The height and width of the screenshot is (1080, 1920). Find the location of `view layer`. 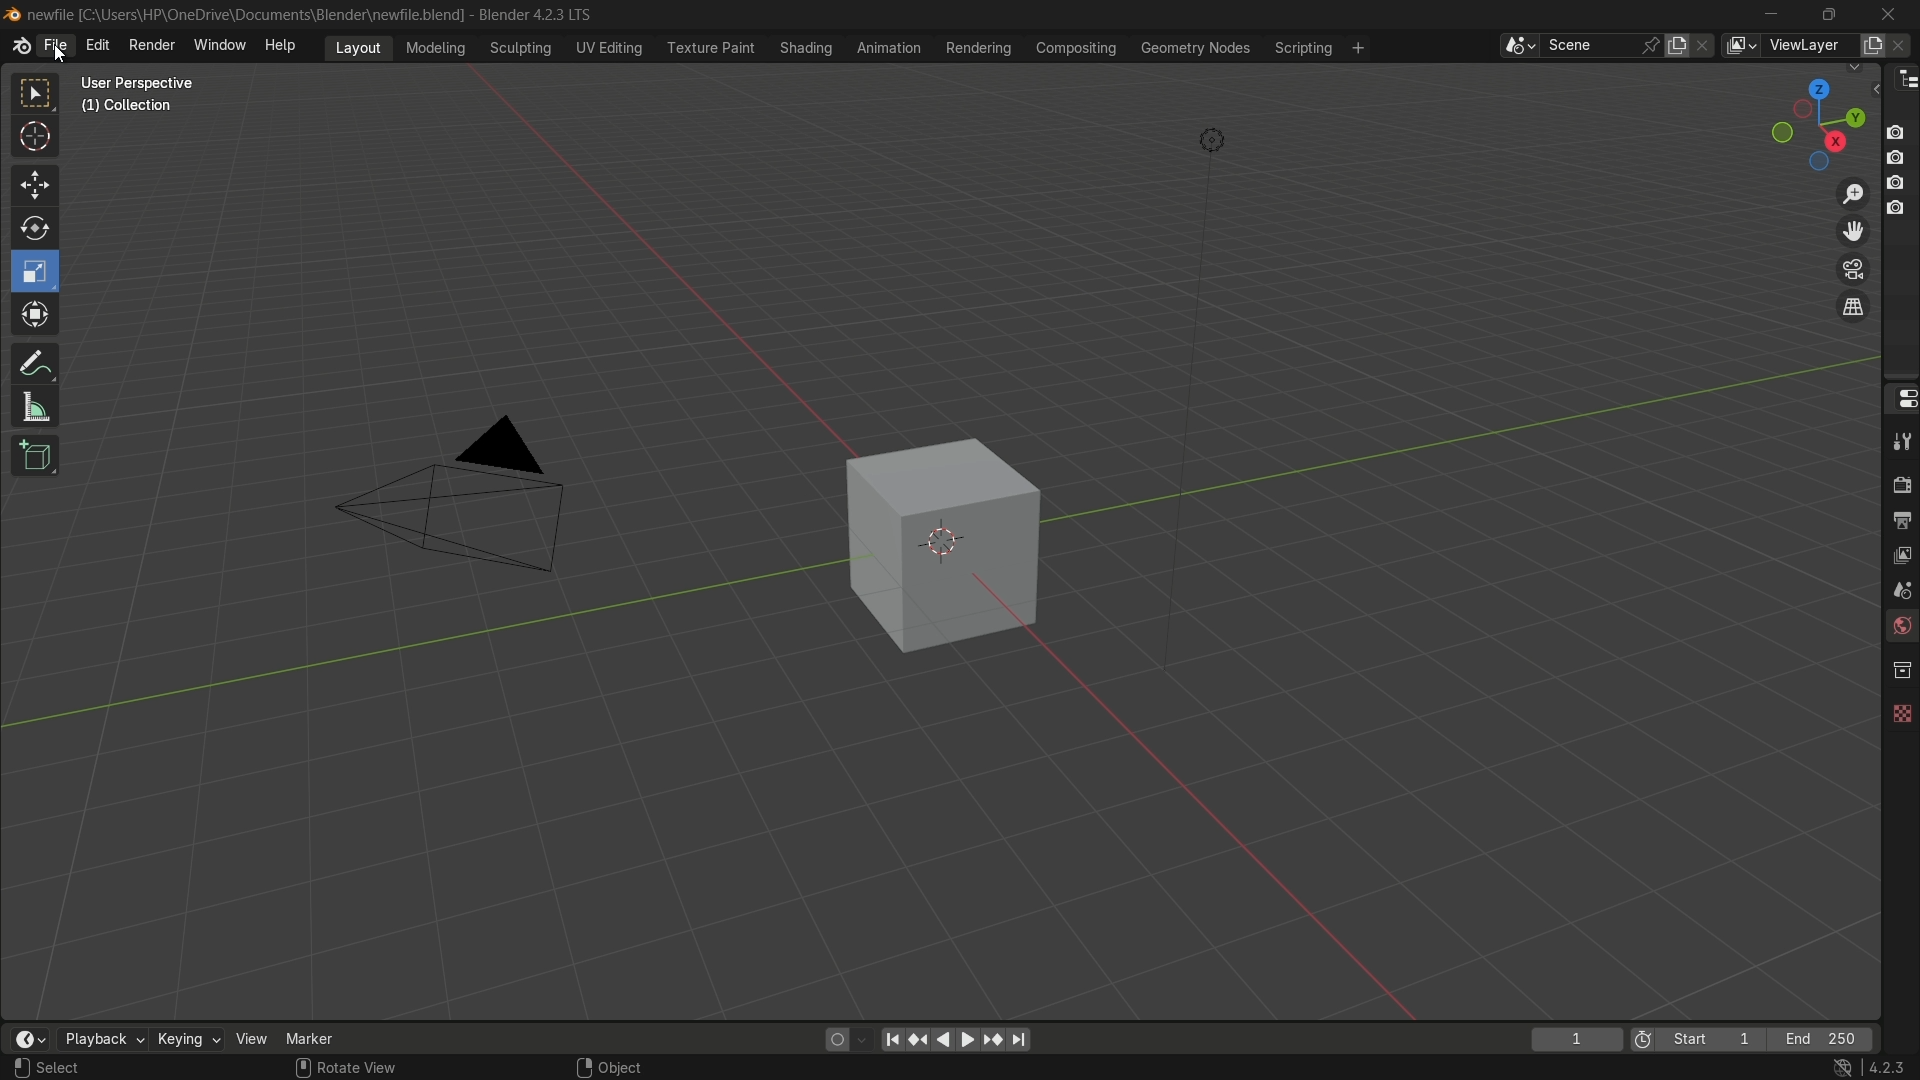

view layer is located at coordinates (1900, 553).